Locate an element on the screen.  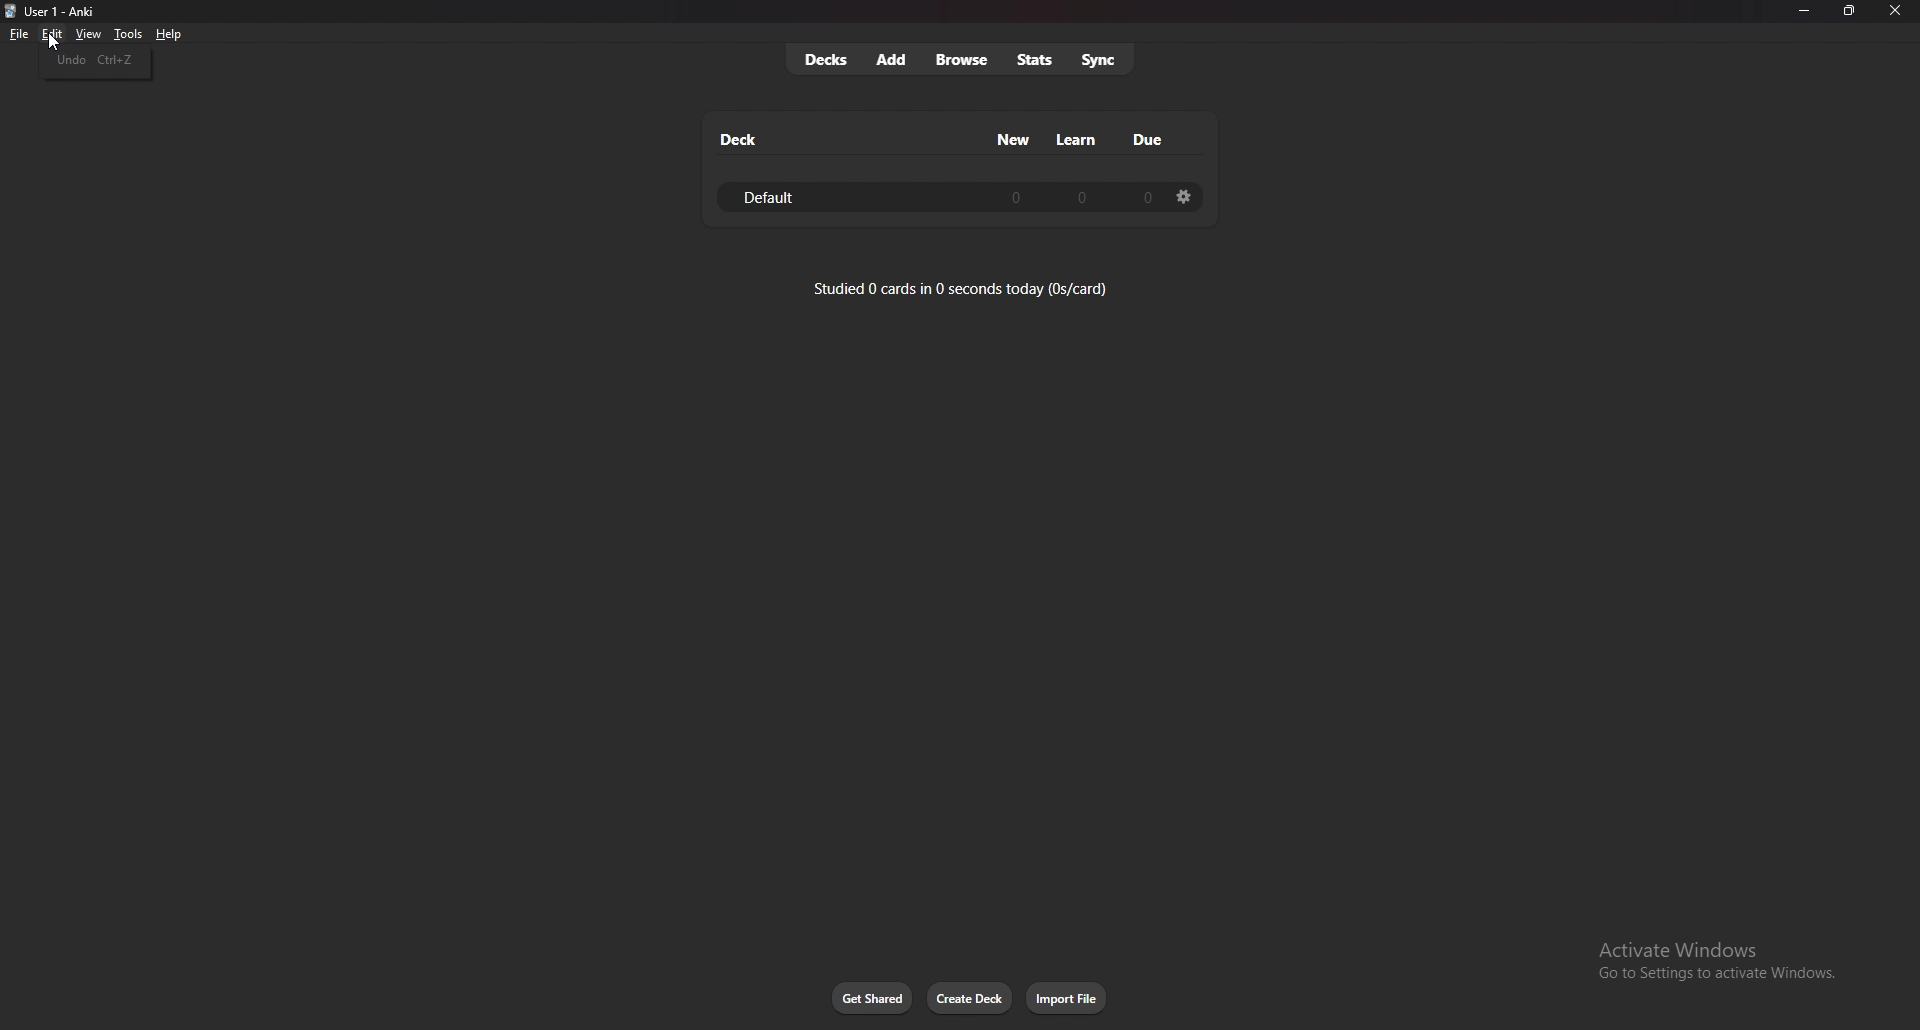
0 is located at coordinates (1012, 198).